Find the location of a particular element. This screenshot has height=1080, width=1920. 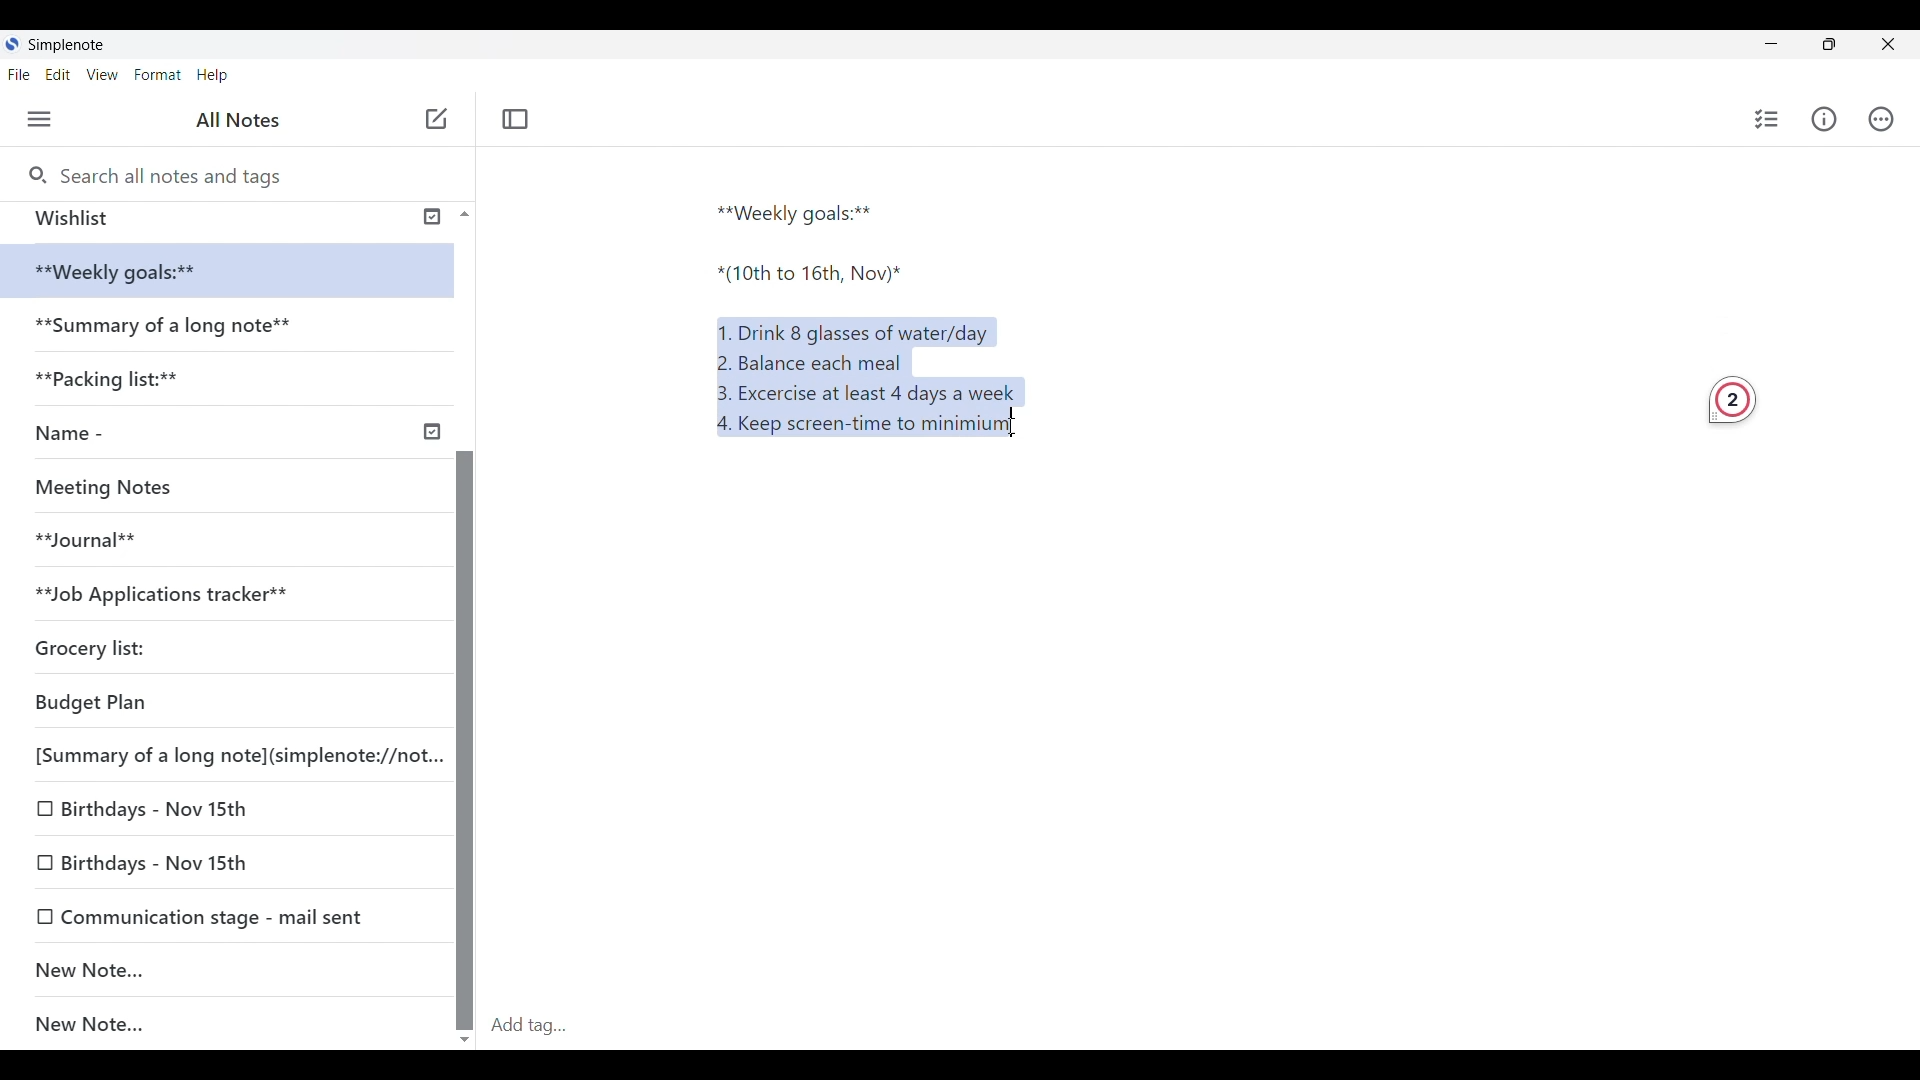

**Job Applications tracker** is located at coordinates (181, 593).